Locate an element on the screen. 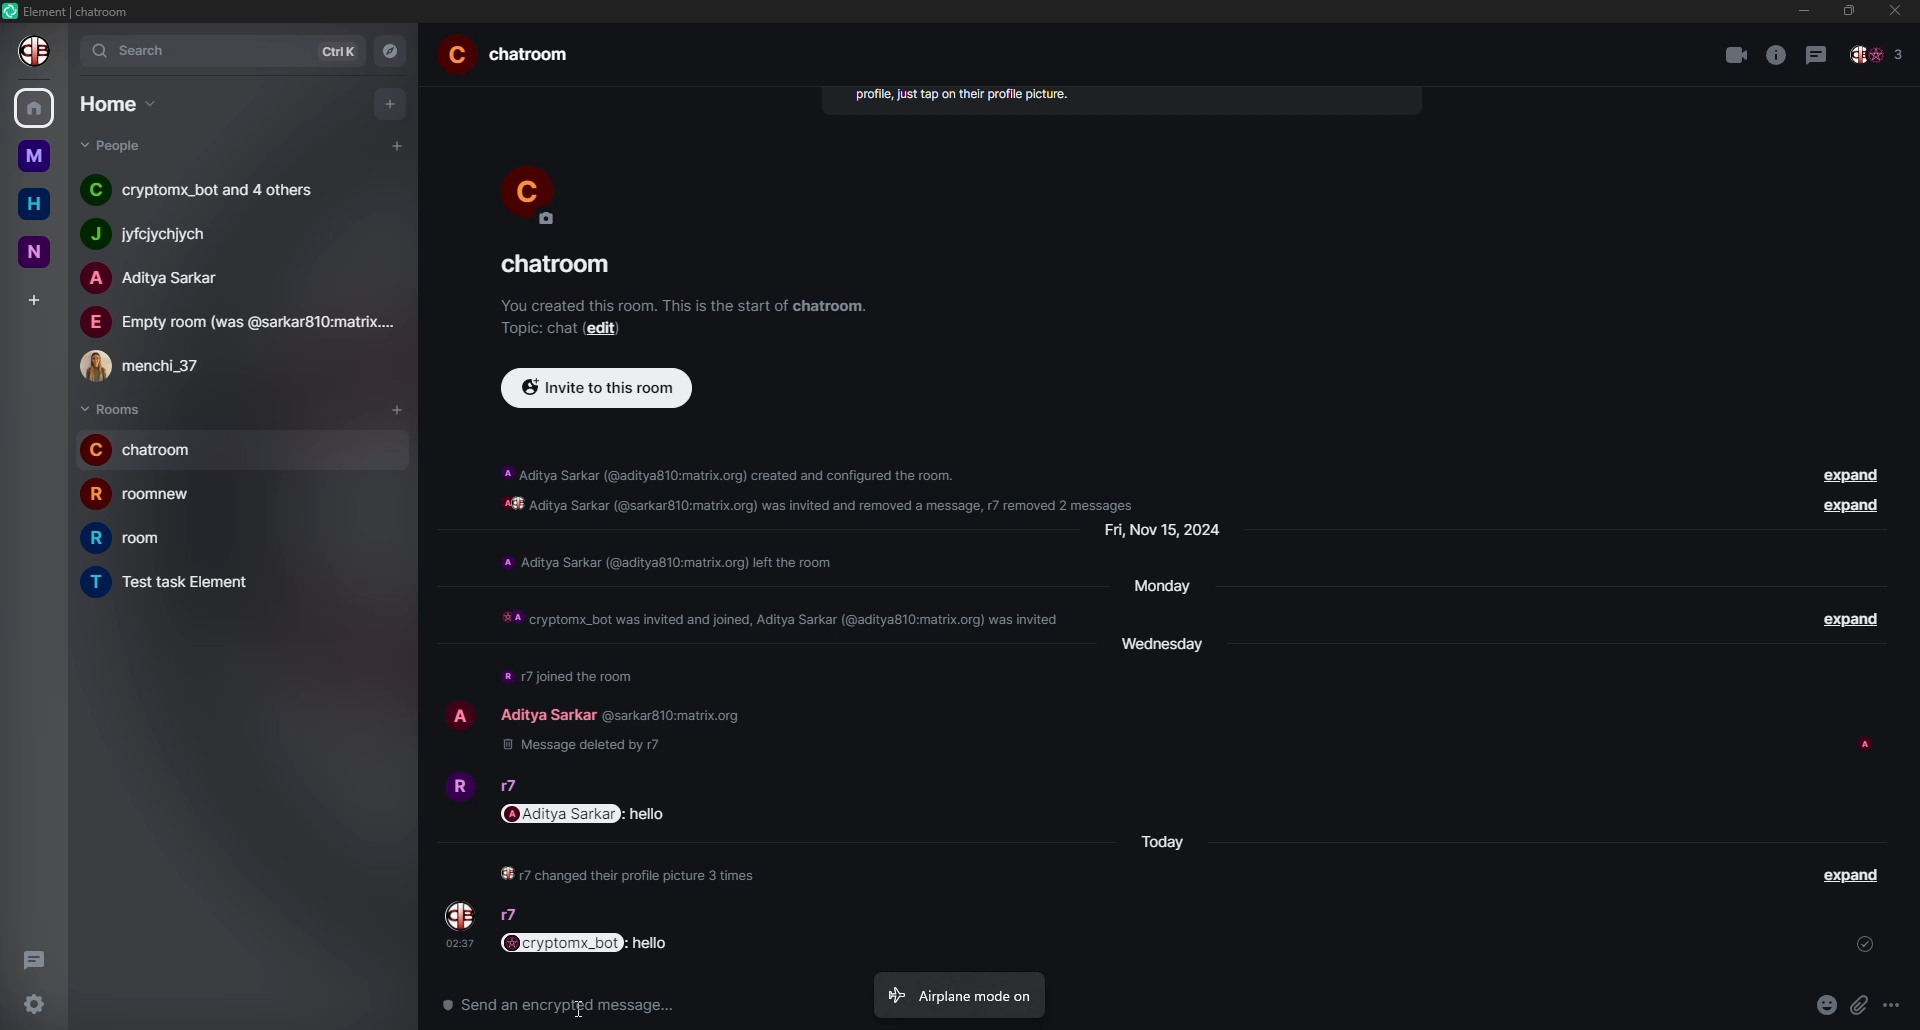 The width and height of the screenshot is (1920, 1030). airplane mode on is located at coordinates (958, 994).